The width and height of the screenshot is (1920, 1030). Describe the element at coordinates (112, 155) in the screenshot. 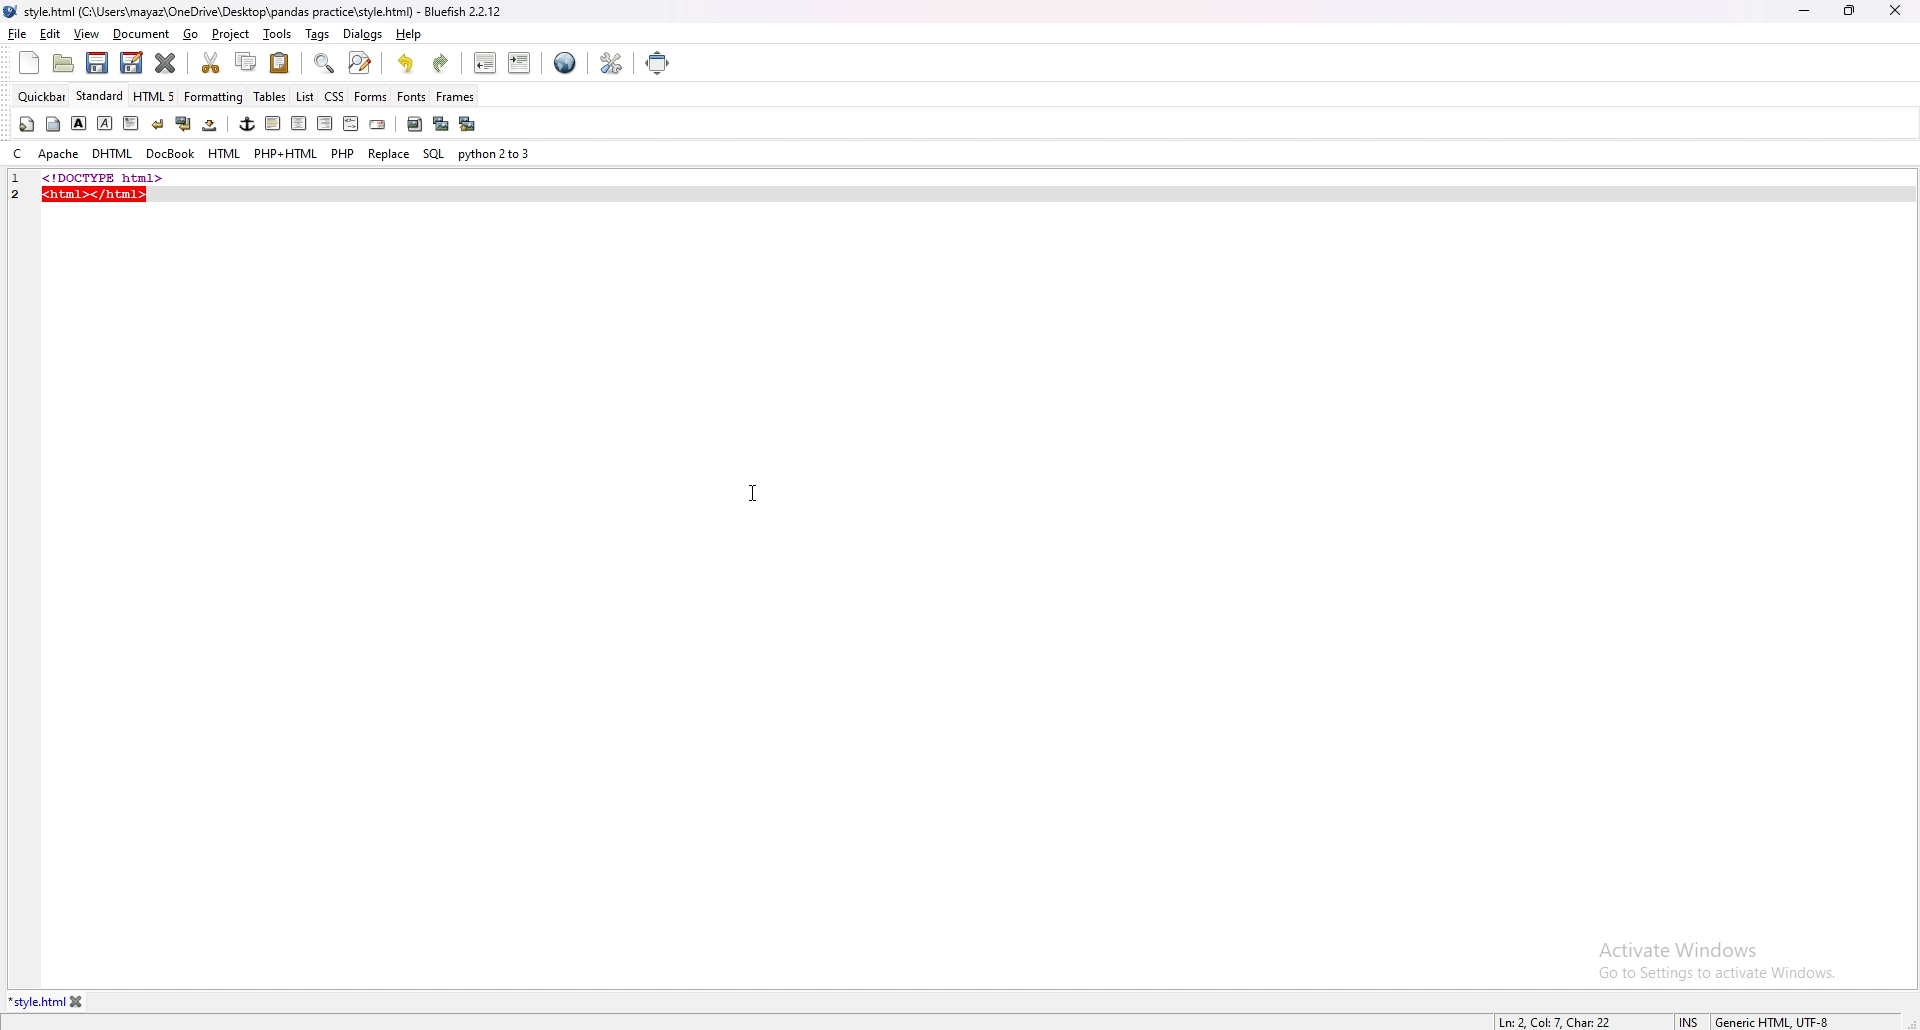

I see `dhtml` at that location.